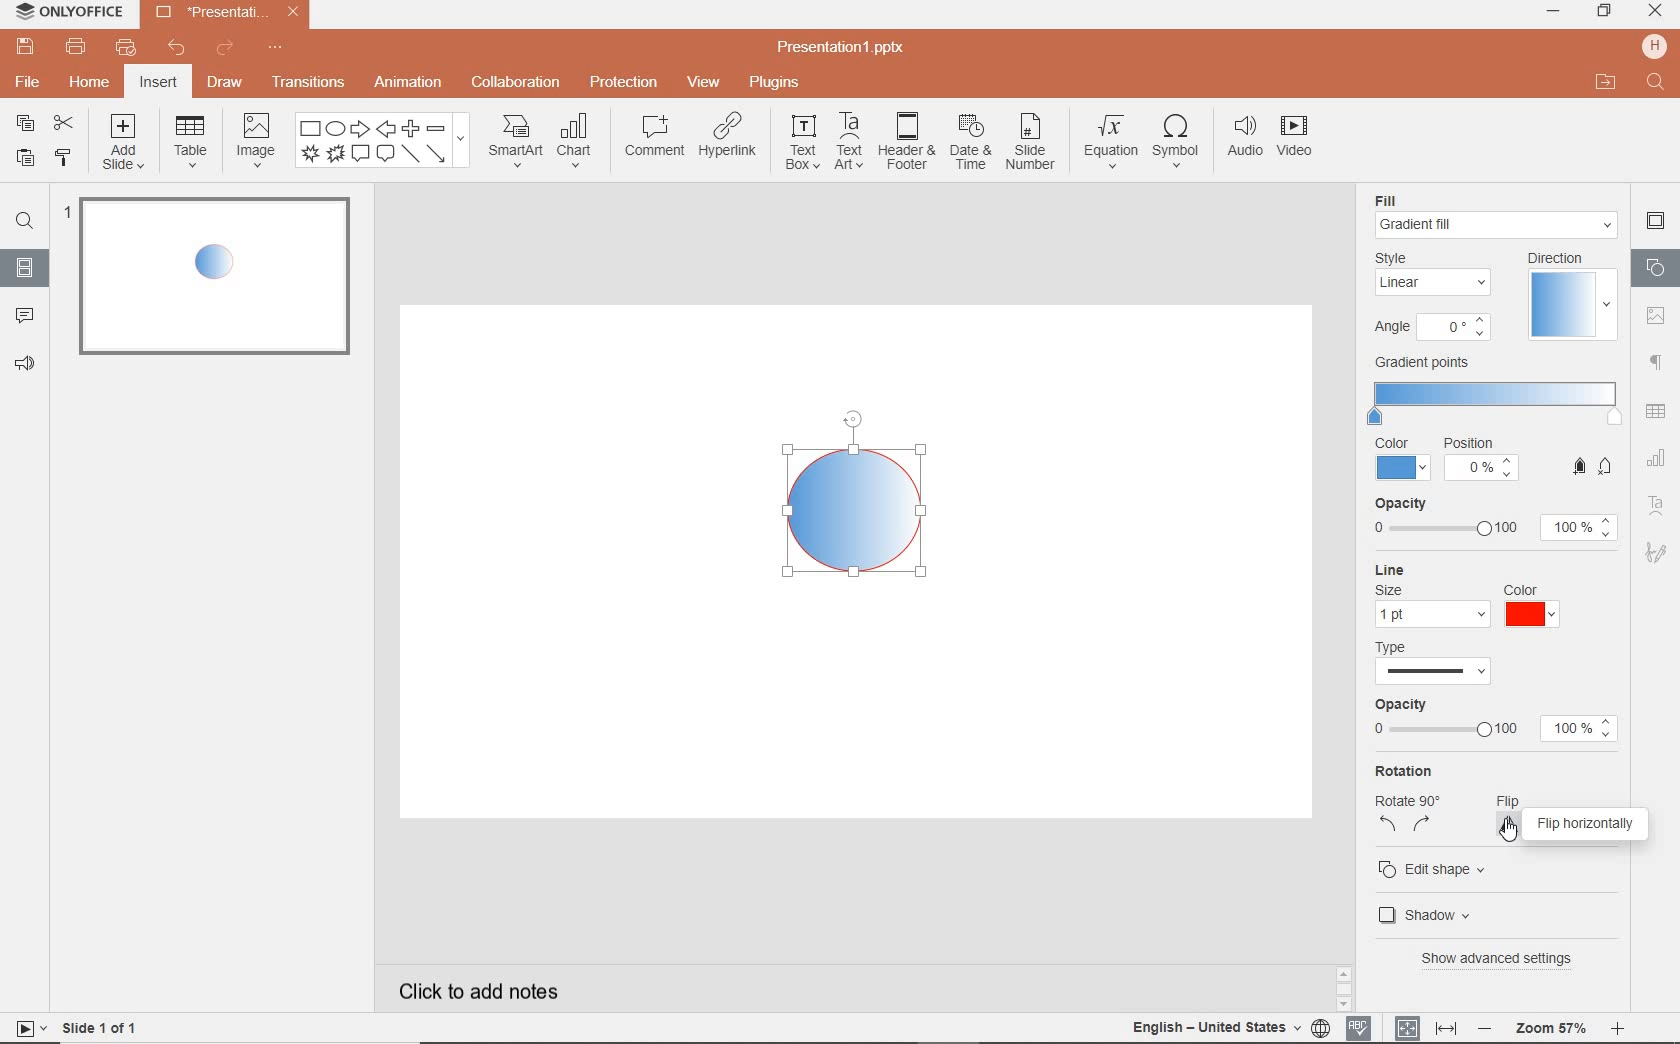  What do you see at coordinates (23, 366) in the screenshot?
I see `feedback & support` at bounding box center [23, 366].